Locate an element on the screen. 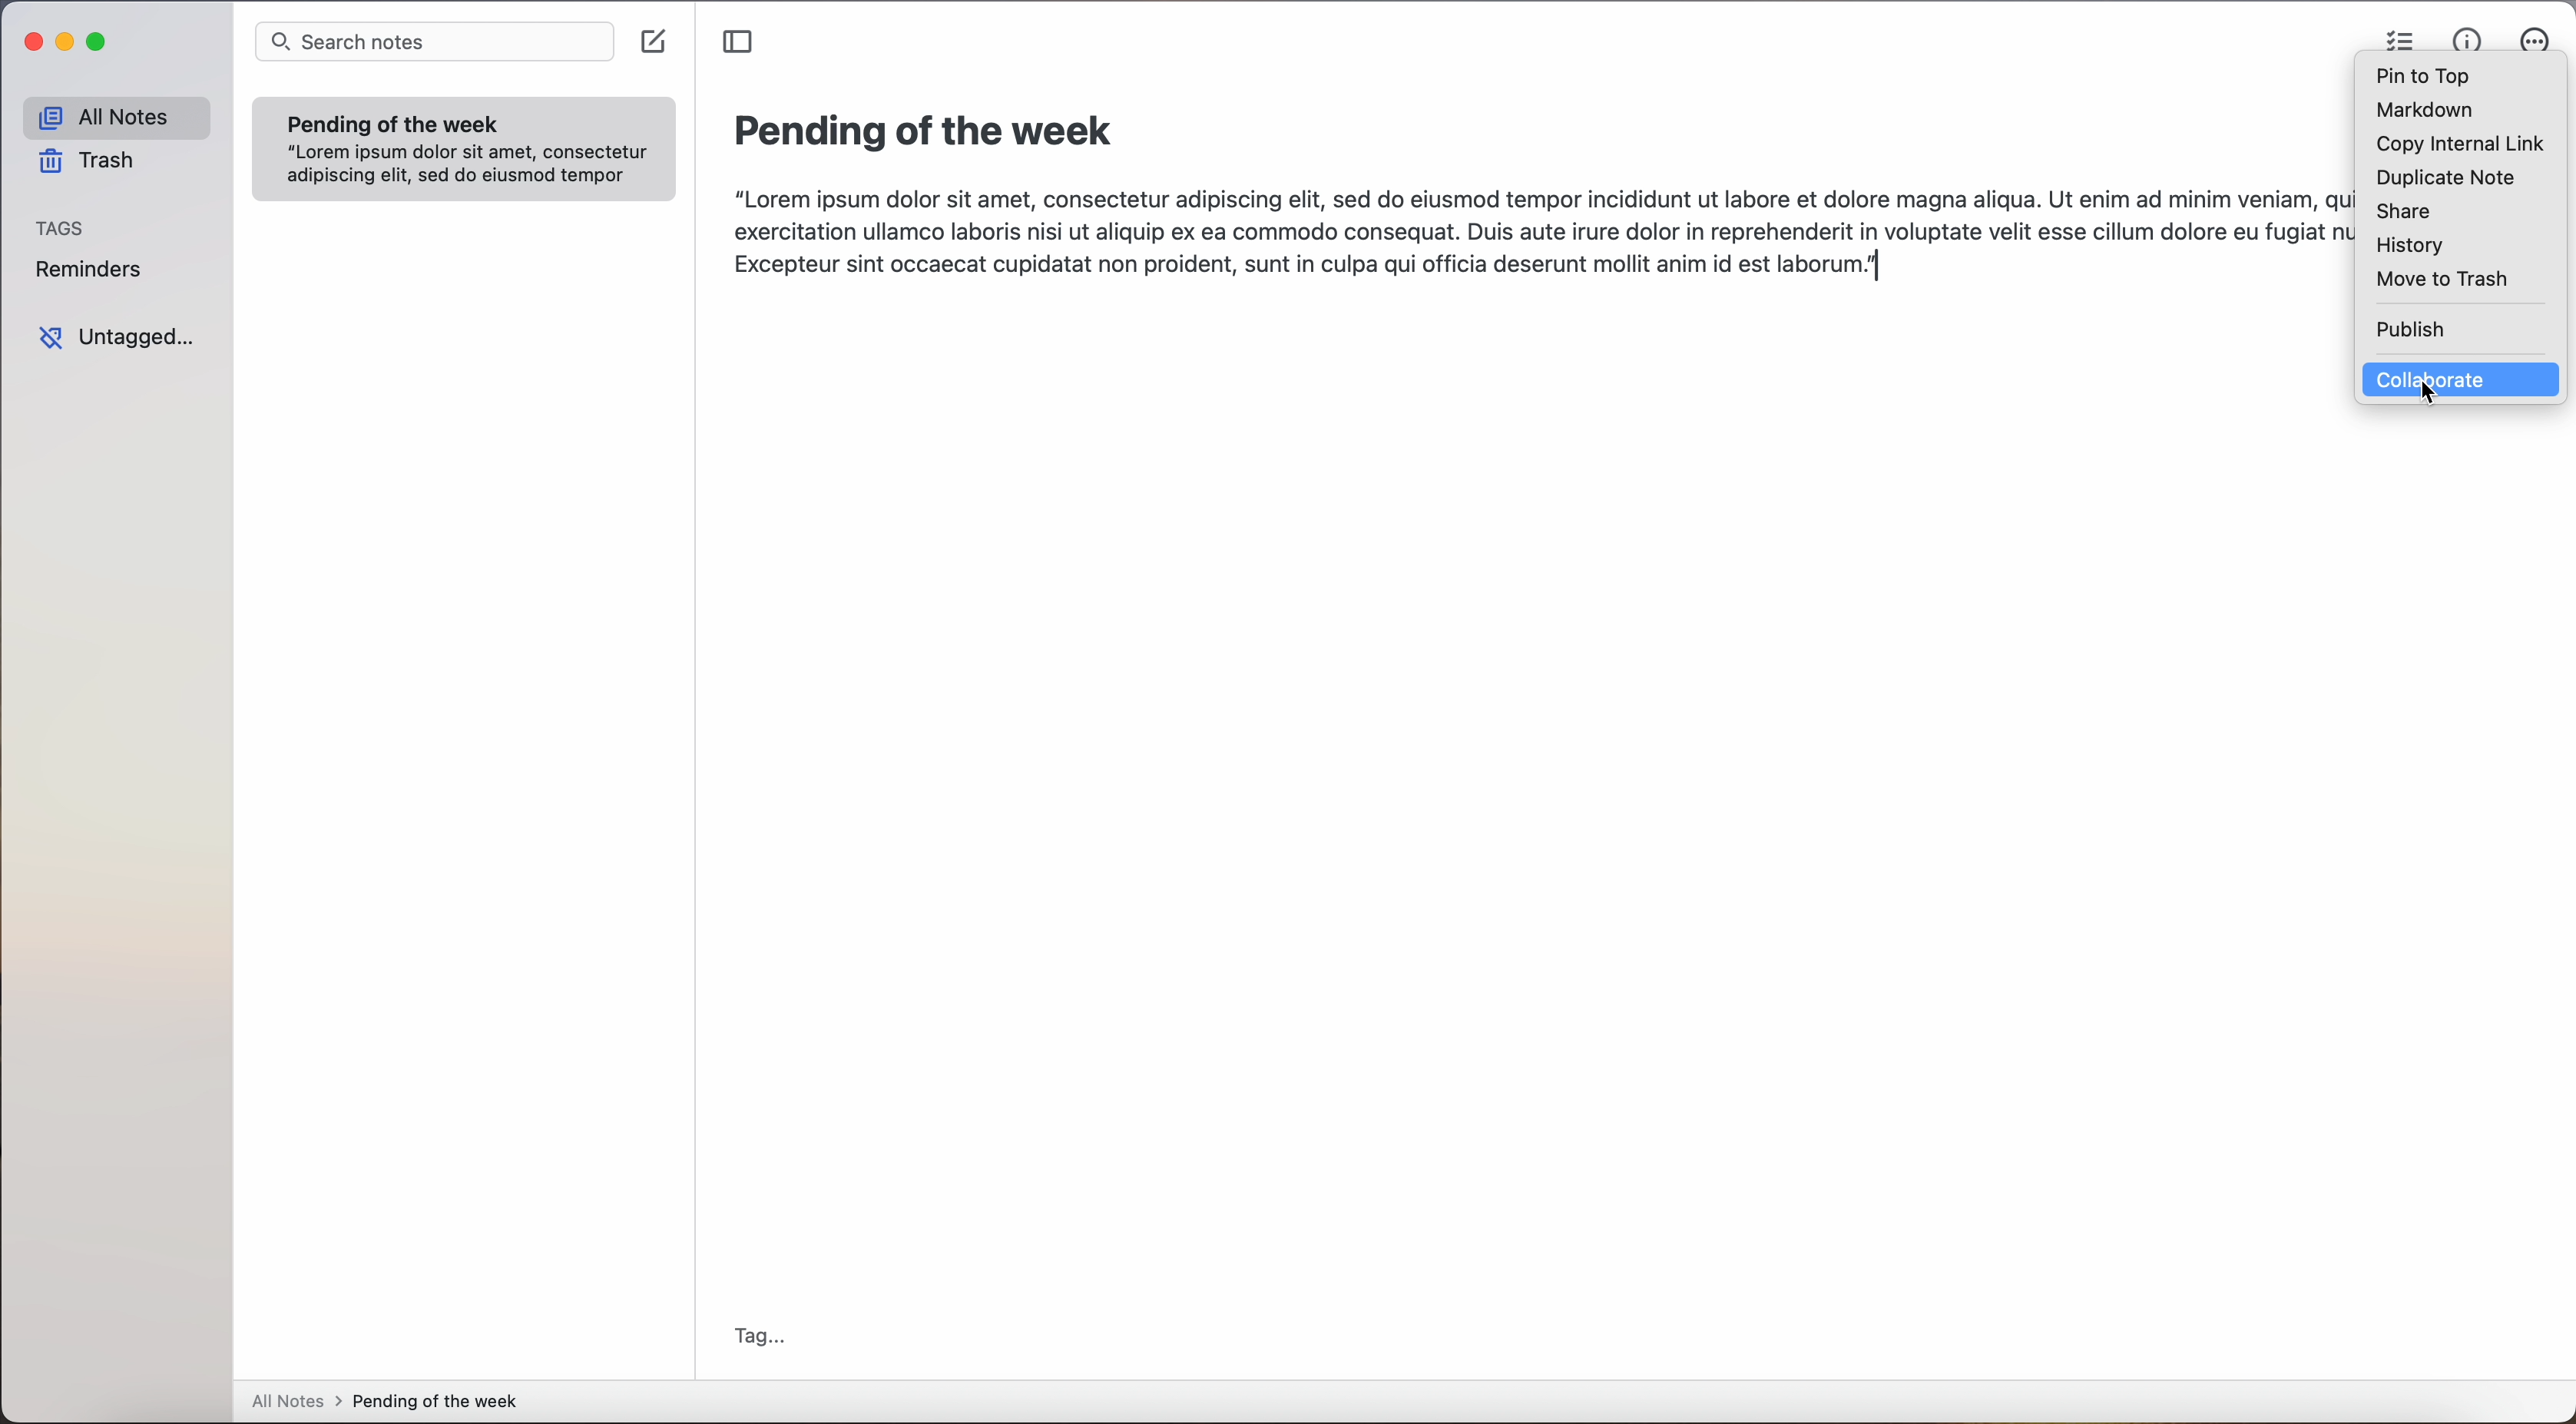 The width and height of the screenshot is (2576, 1424). title: pending of the week is located at coordinates (930, 133).